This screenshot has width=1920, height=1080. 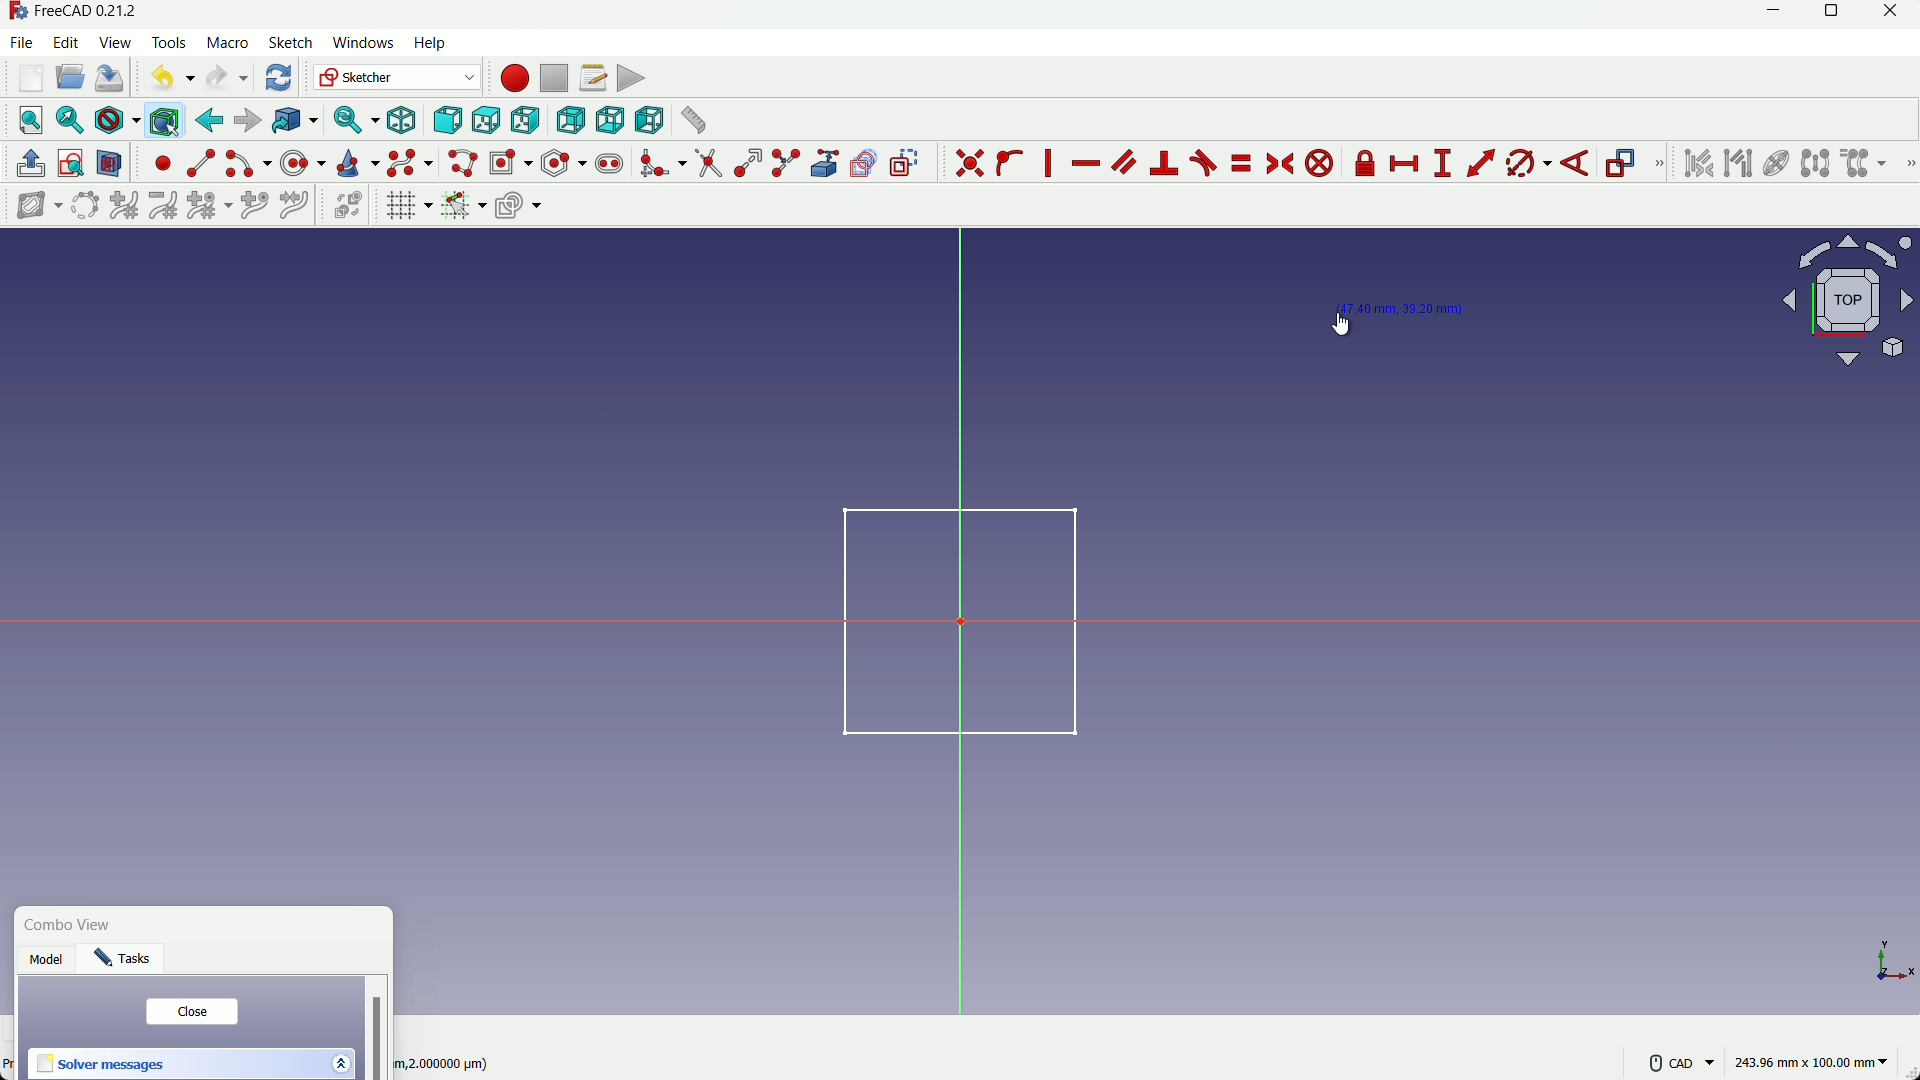 I want to click on toggle snap, so click(x=463, y=204).